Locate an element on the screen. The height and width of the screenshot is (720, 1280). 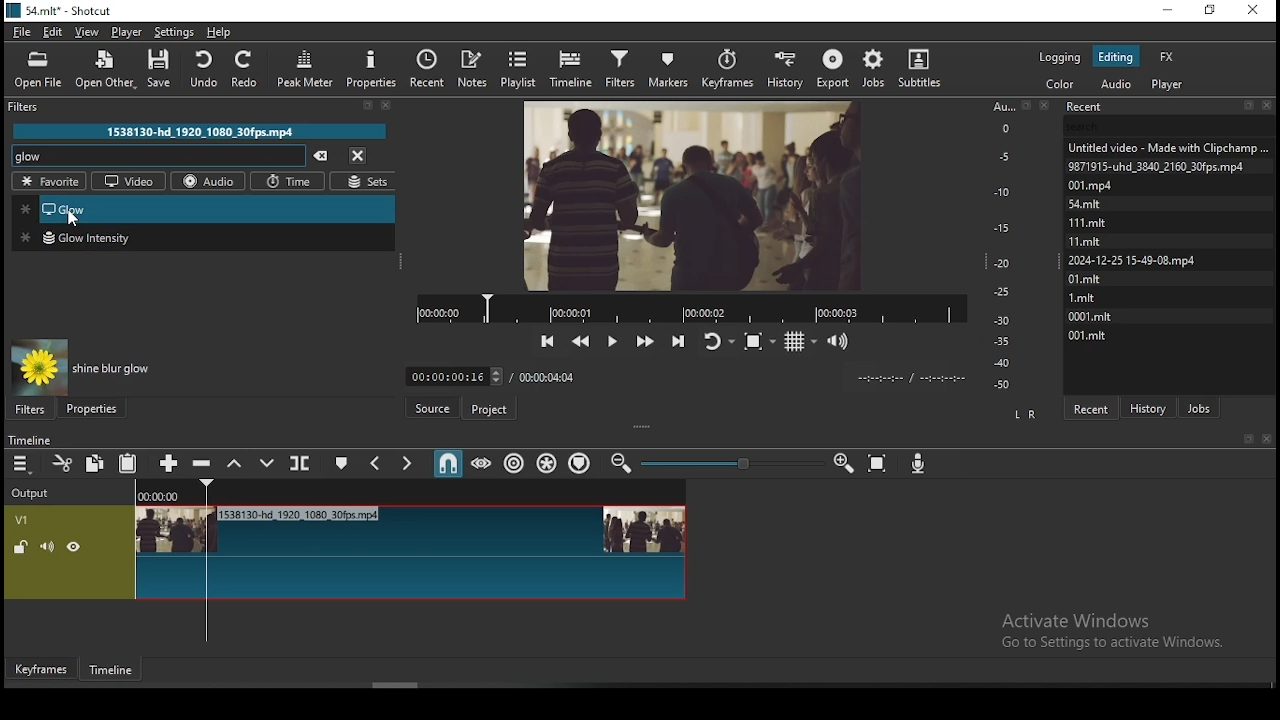
fx is located at coordinates (1167, 56).